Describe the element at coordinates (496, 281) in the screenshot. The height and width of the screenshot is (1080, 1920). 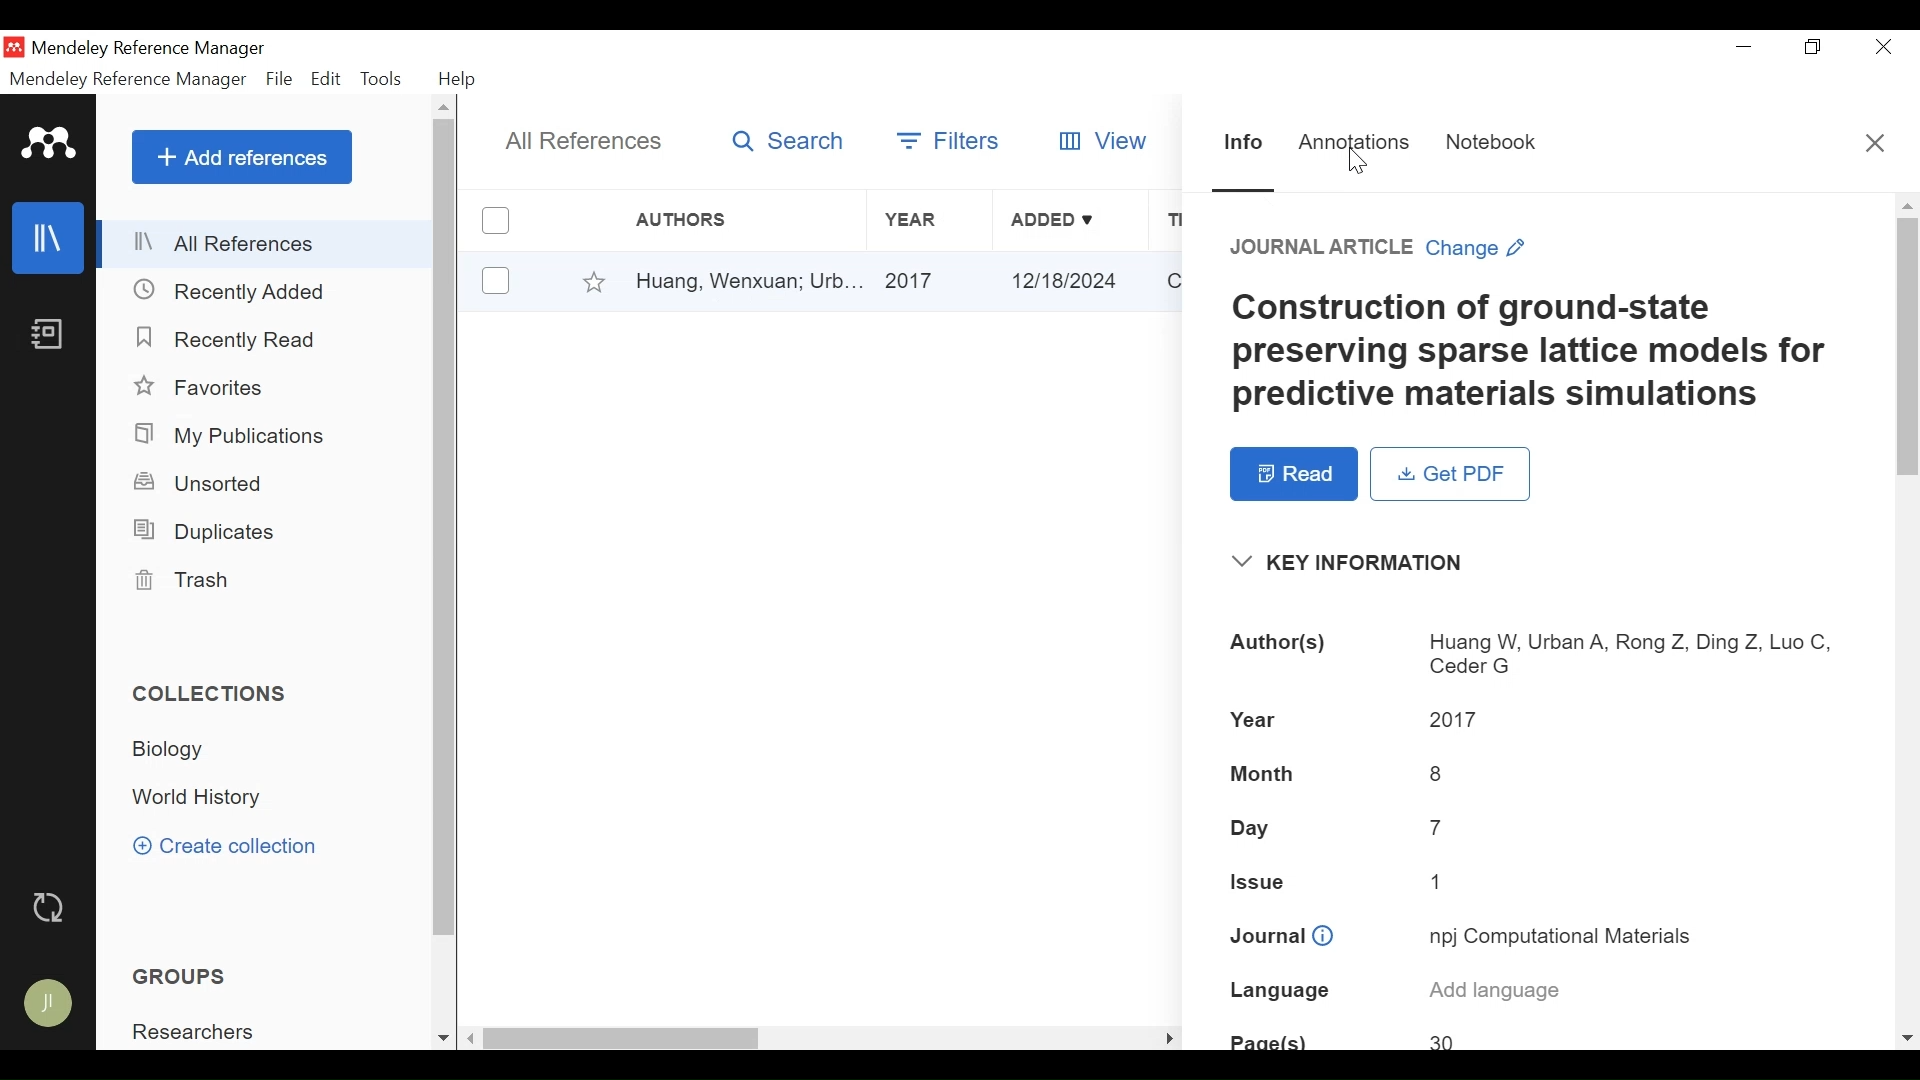
I see `(un)select` at that location.